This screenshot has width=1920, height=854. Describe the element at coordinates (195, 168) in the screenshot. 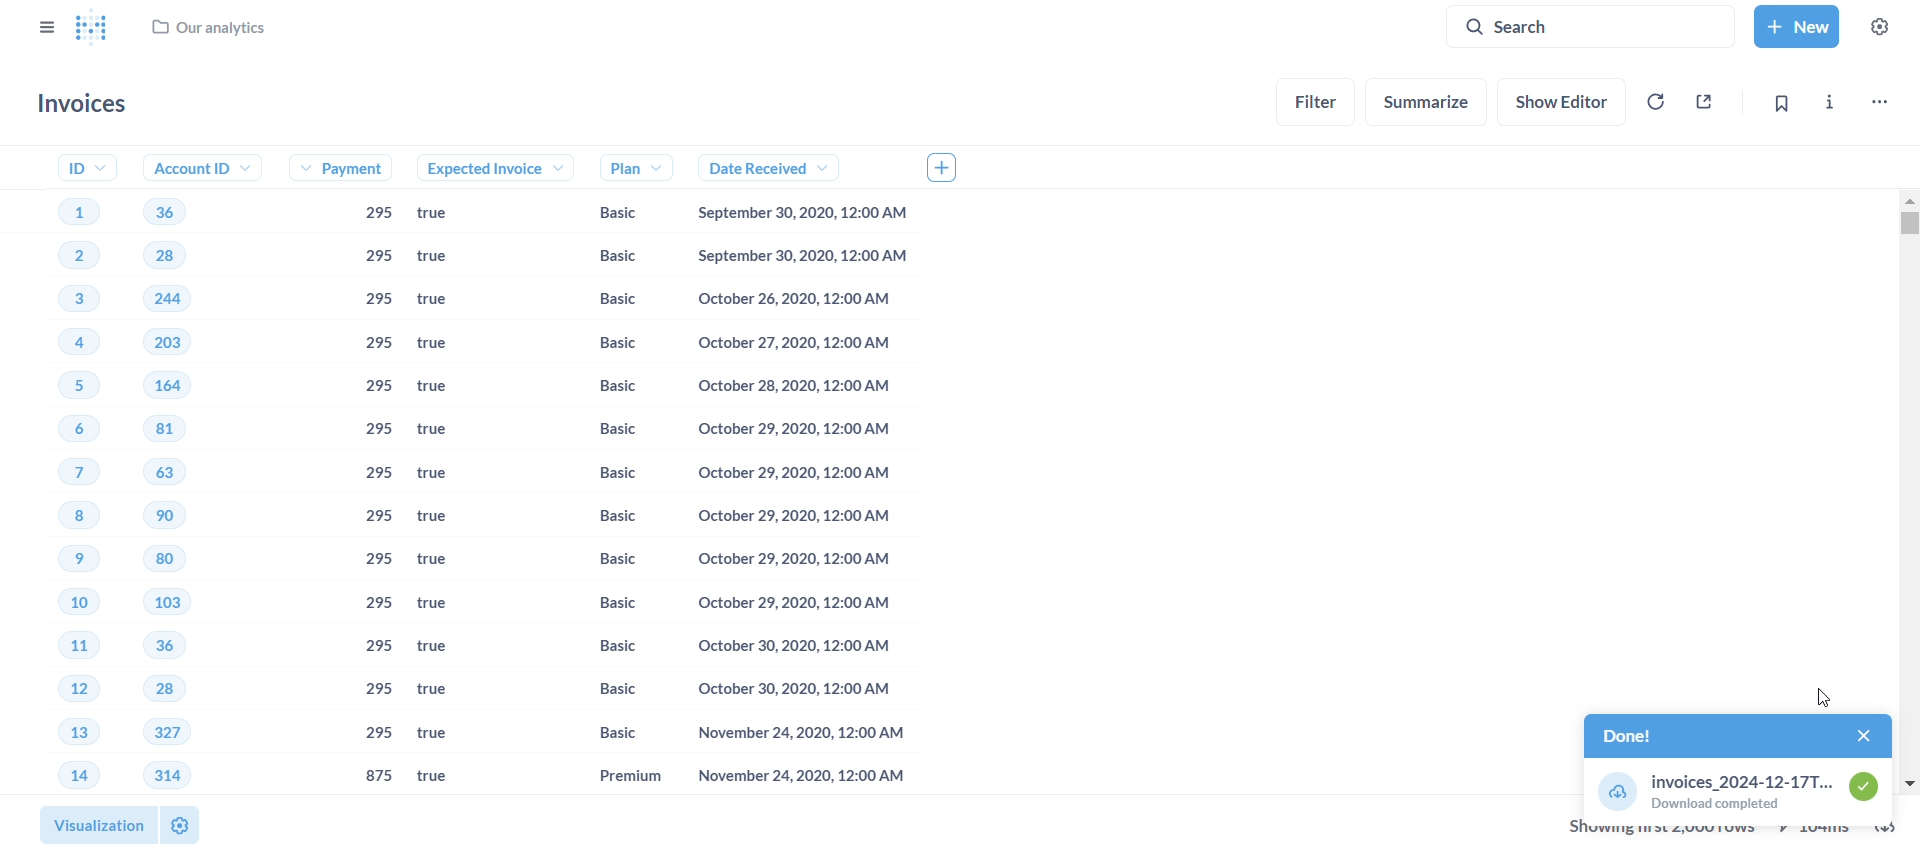

I see `account ID` at that location.